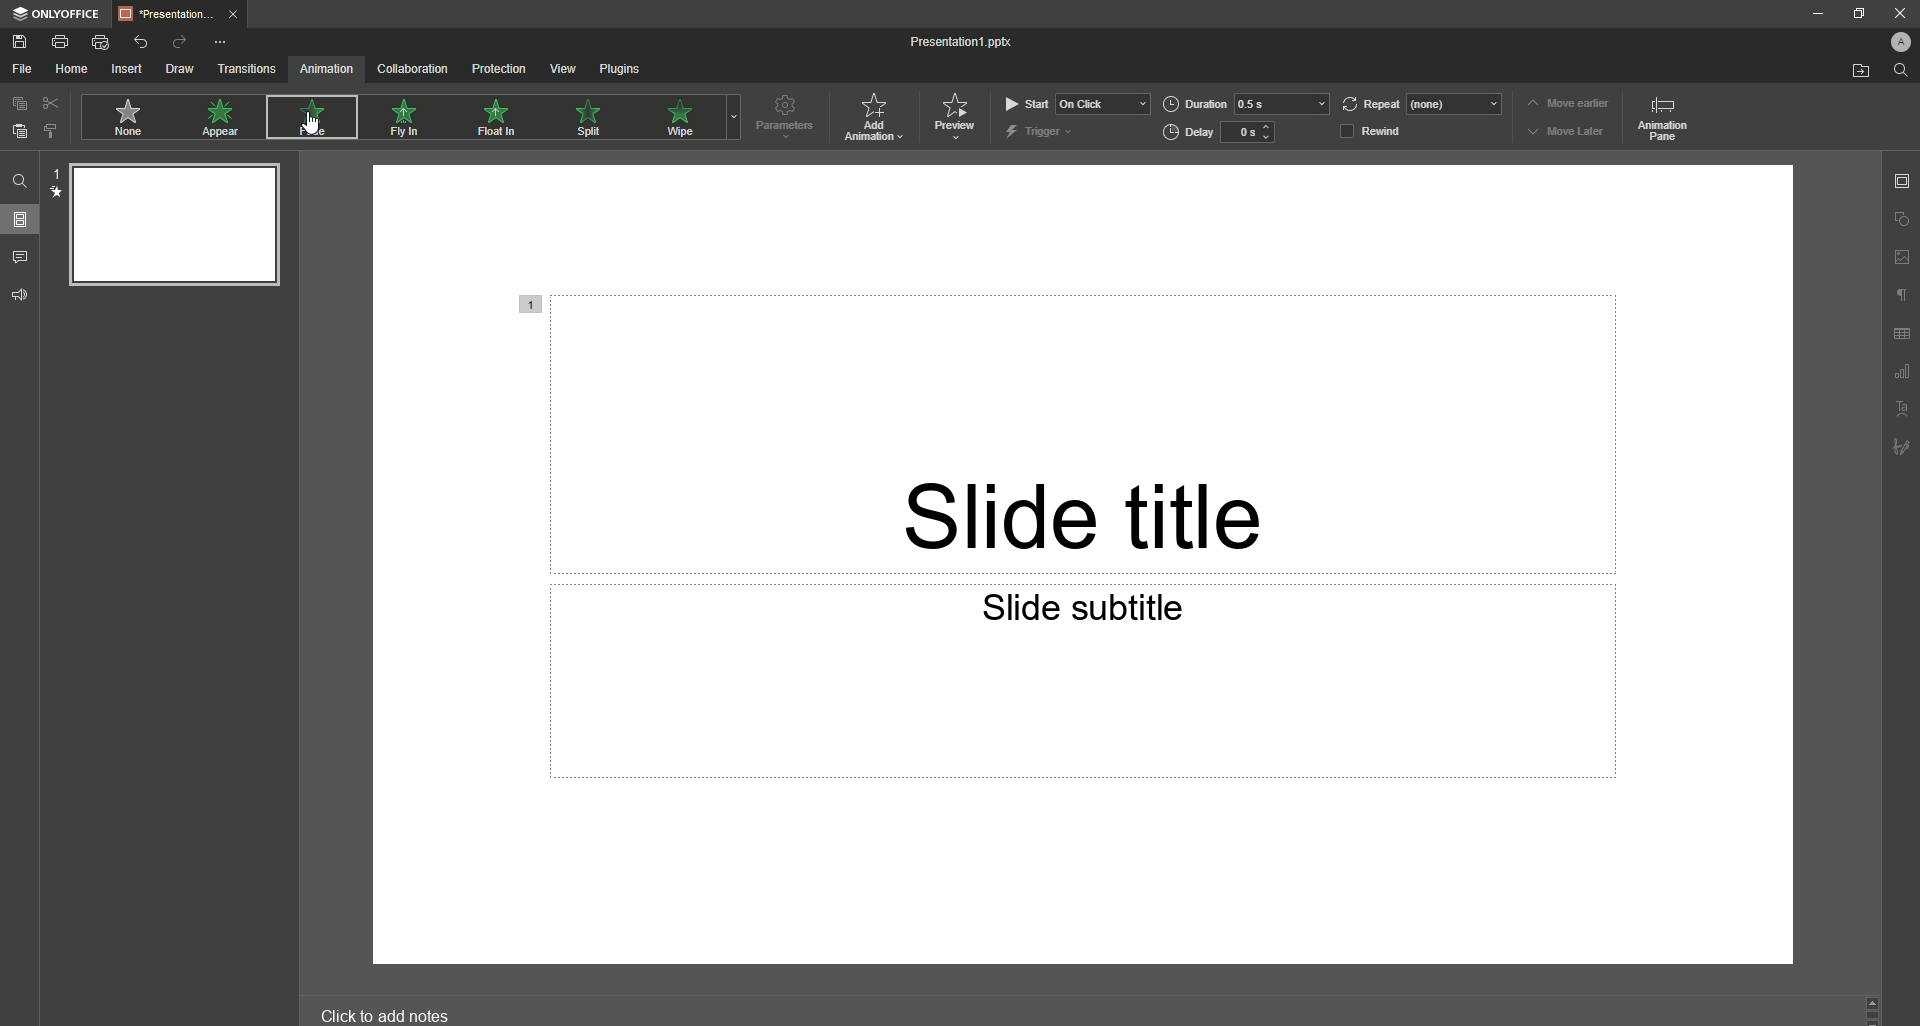 The width and height of the screenshot is (1920, 1026). I want to click on Plugins, so click(620, 69).